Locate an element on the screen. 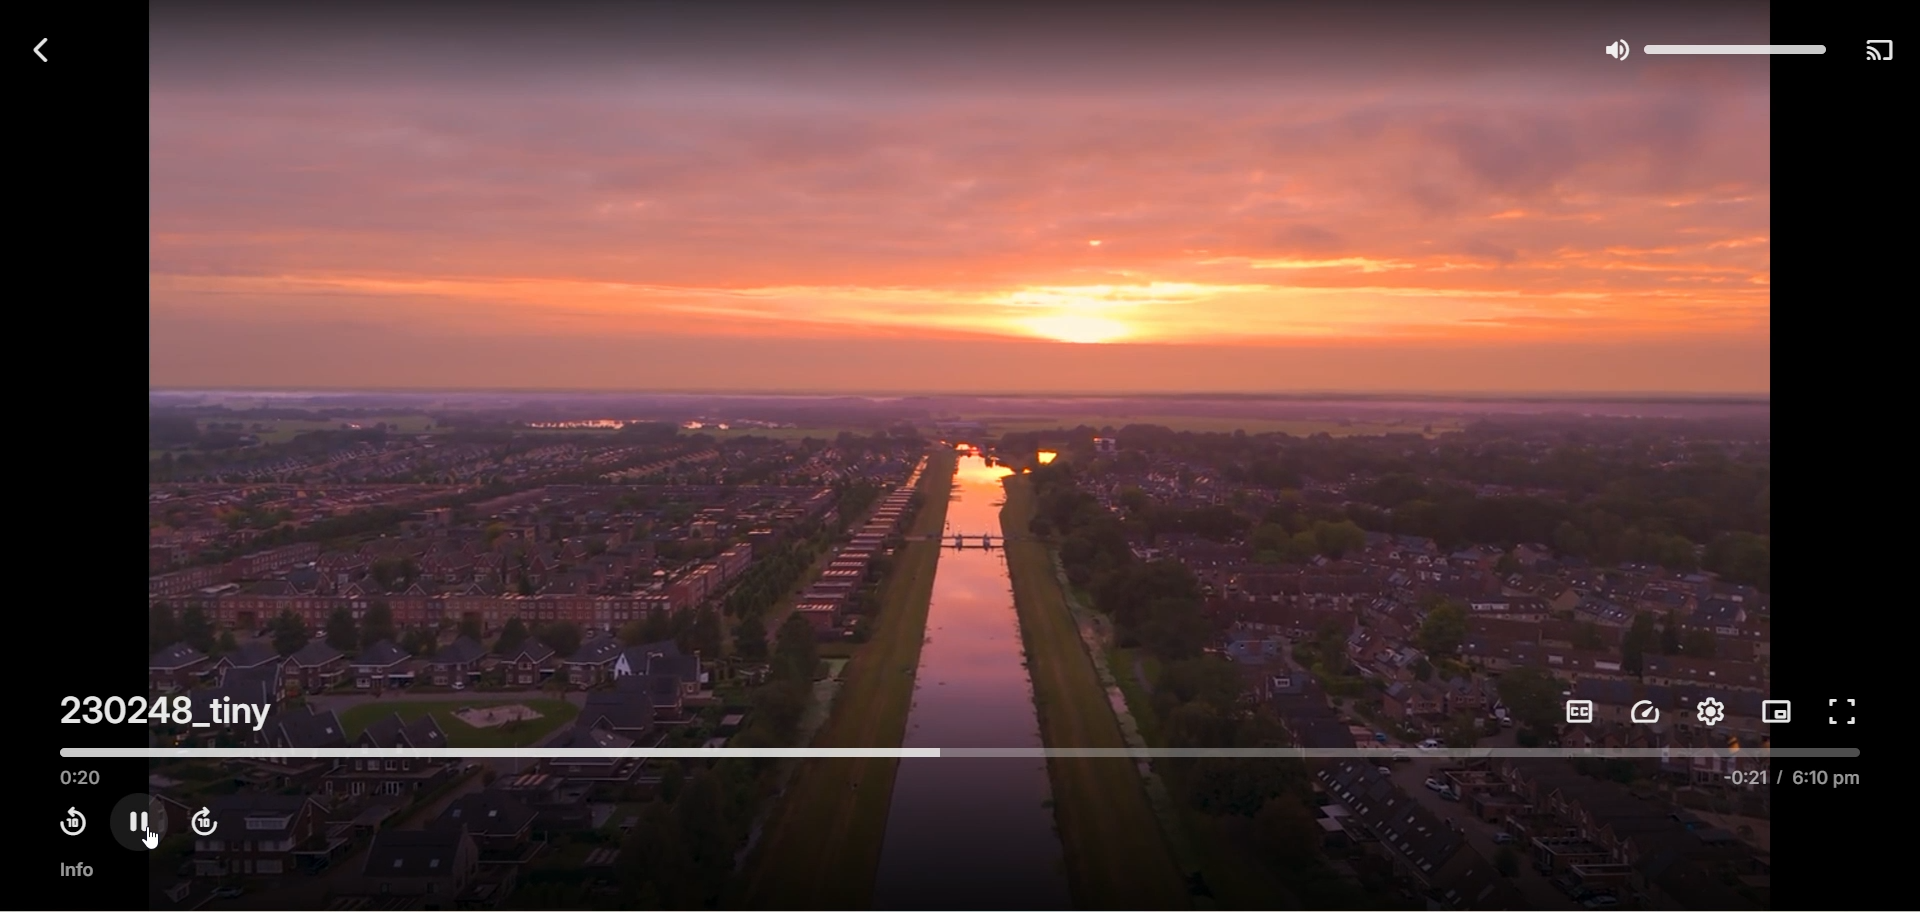 This screenshot has width=1920, height=912. played time 0:20 is located at coordinates (83, 779).